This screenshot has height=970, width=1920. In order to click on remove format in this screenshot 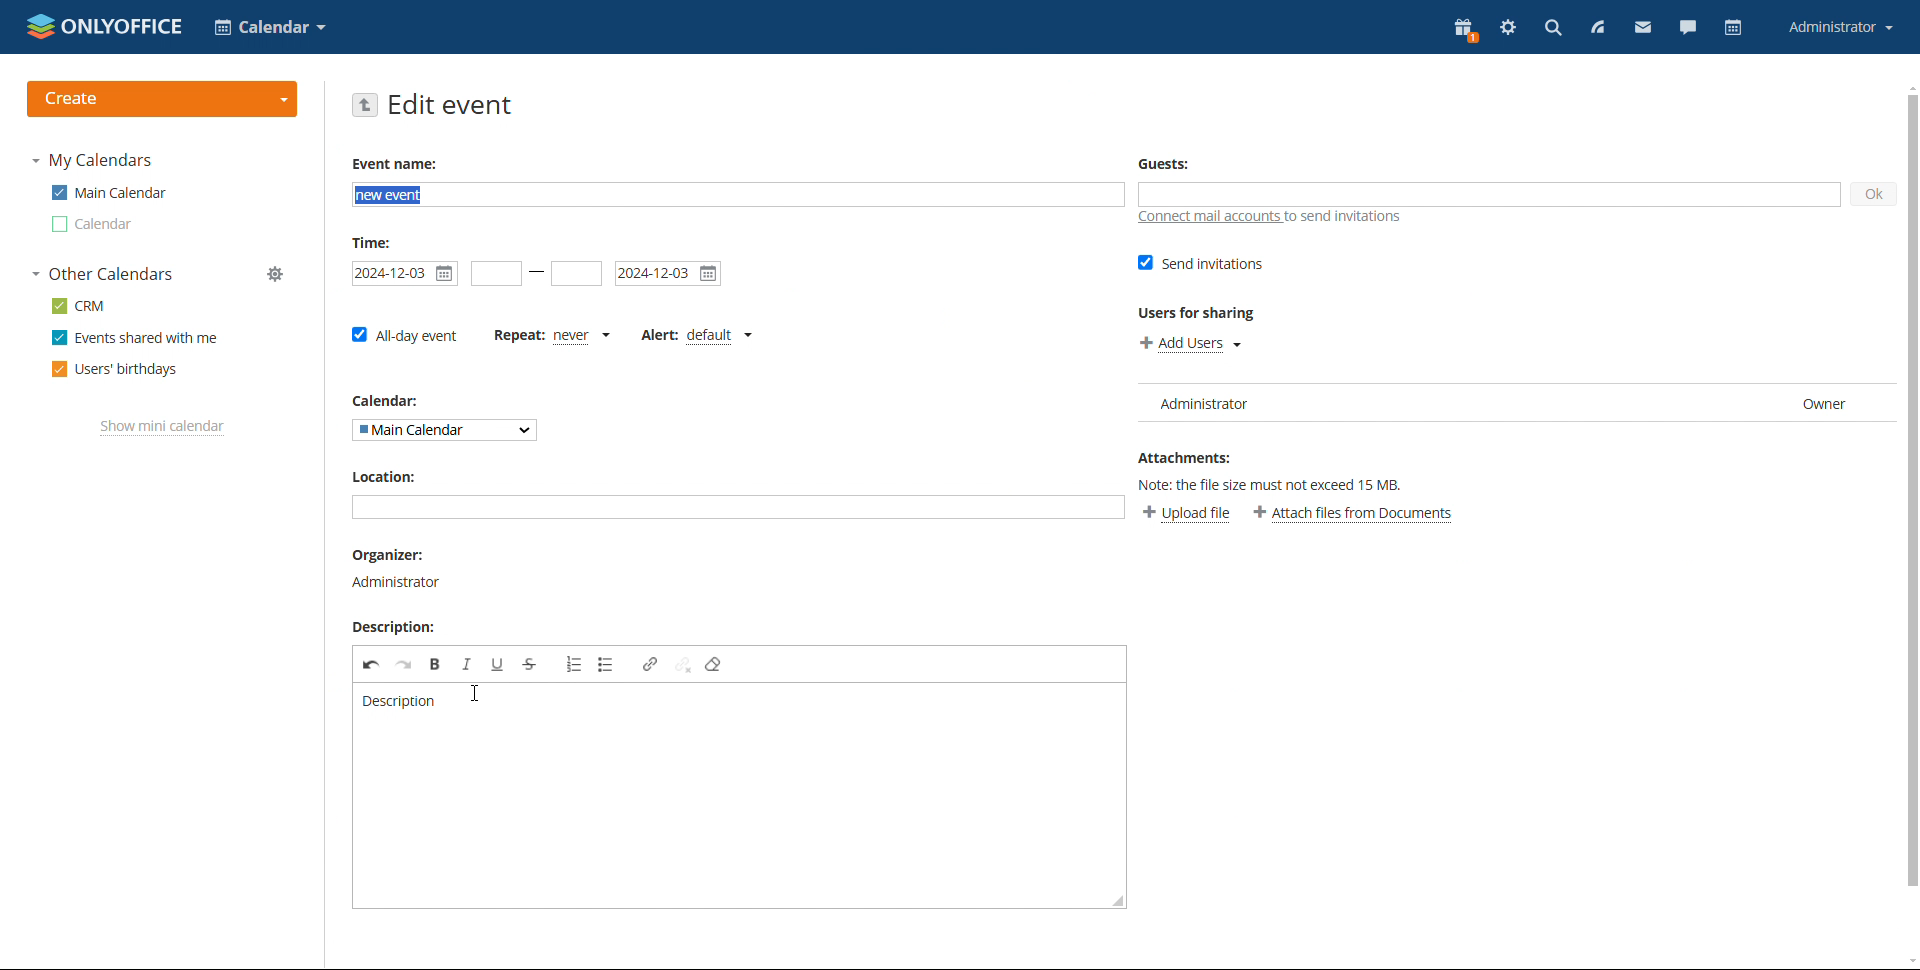, I will do `click(713, 665)`.